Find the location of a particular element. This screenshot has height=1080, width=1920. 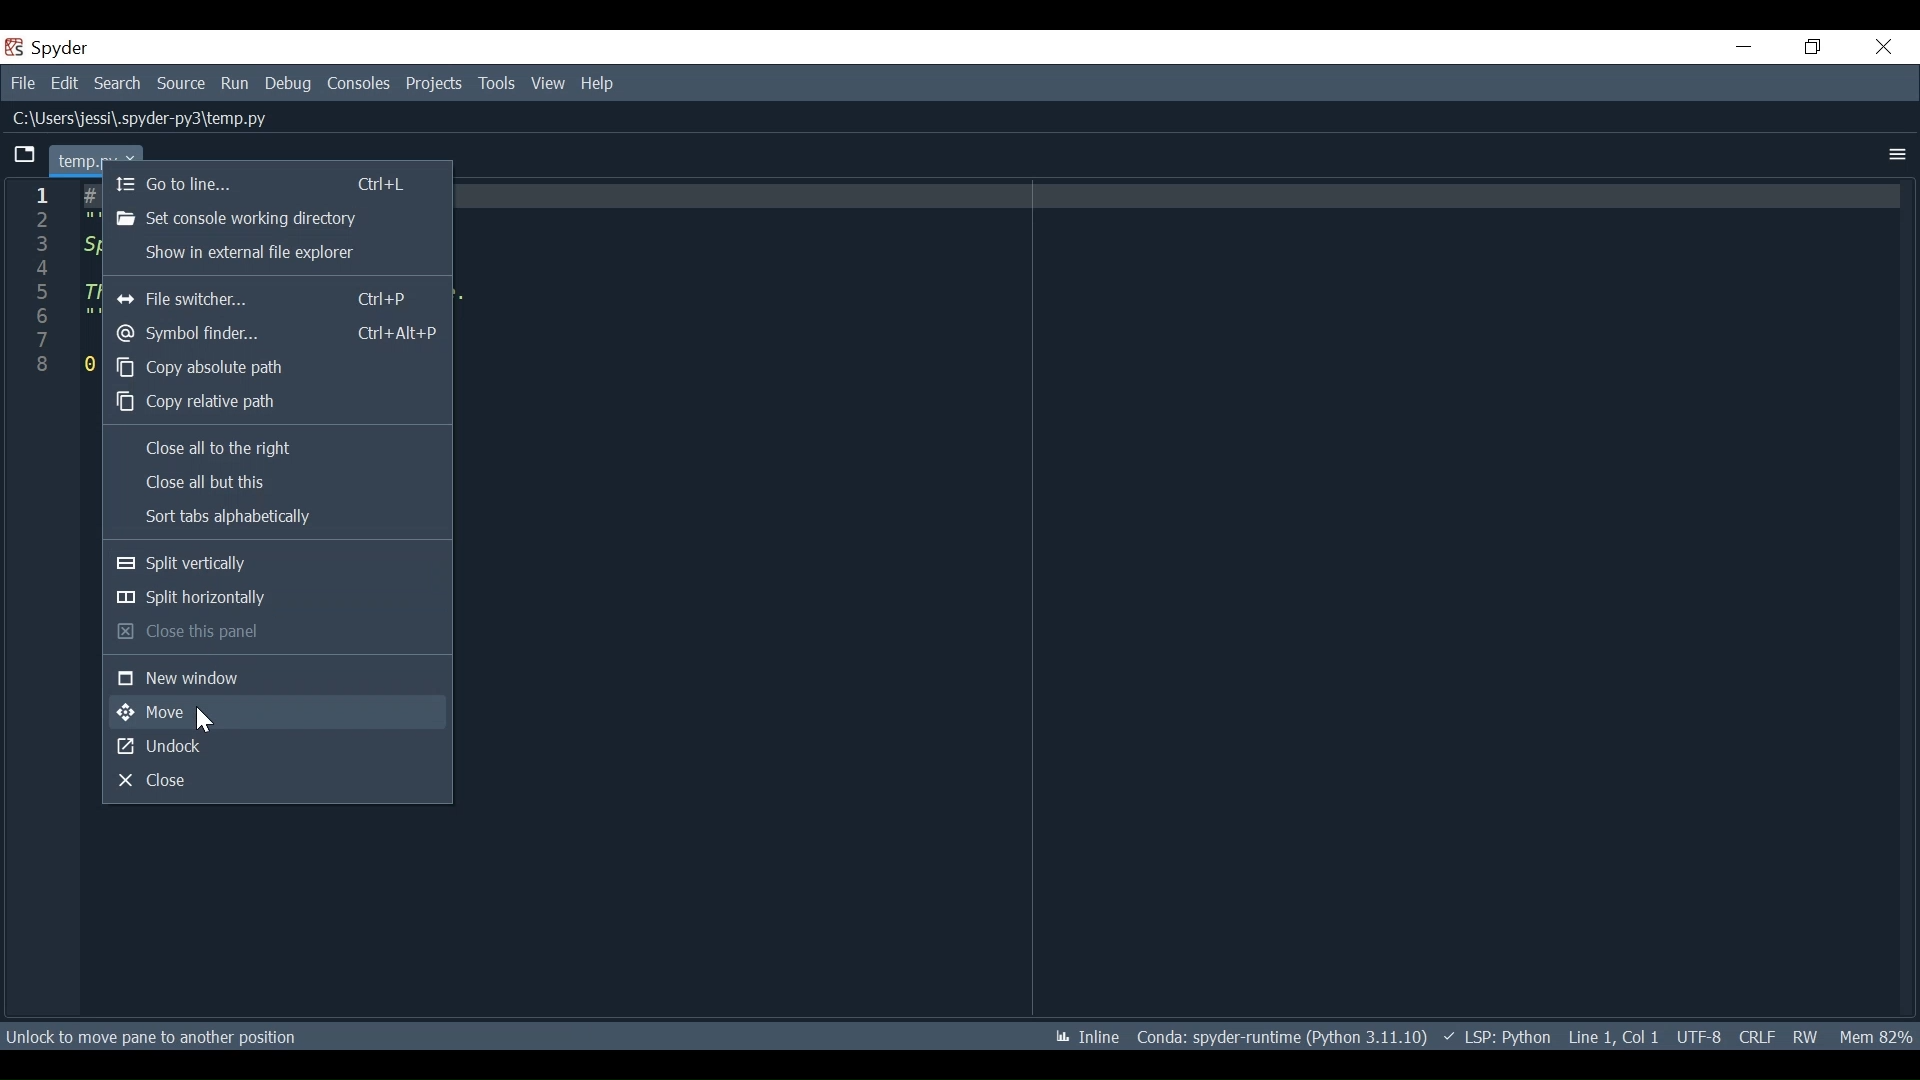

Run is located at coordinates (235, 83).